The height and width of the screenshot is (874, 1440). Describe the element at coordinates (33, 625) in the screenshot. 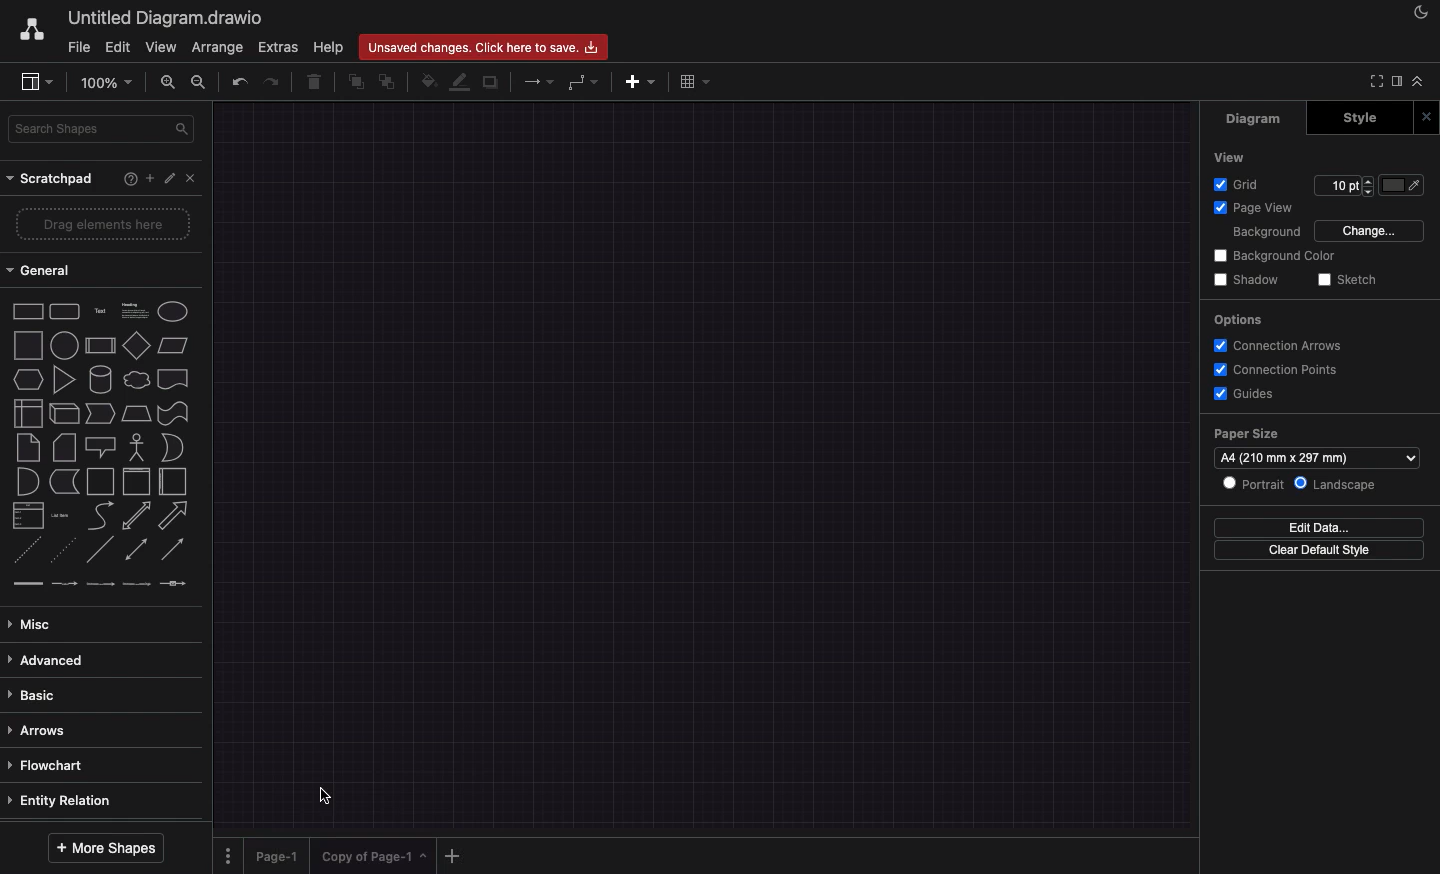

I see `misc` at that location.